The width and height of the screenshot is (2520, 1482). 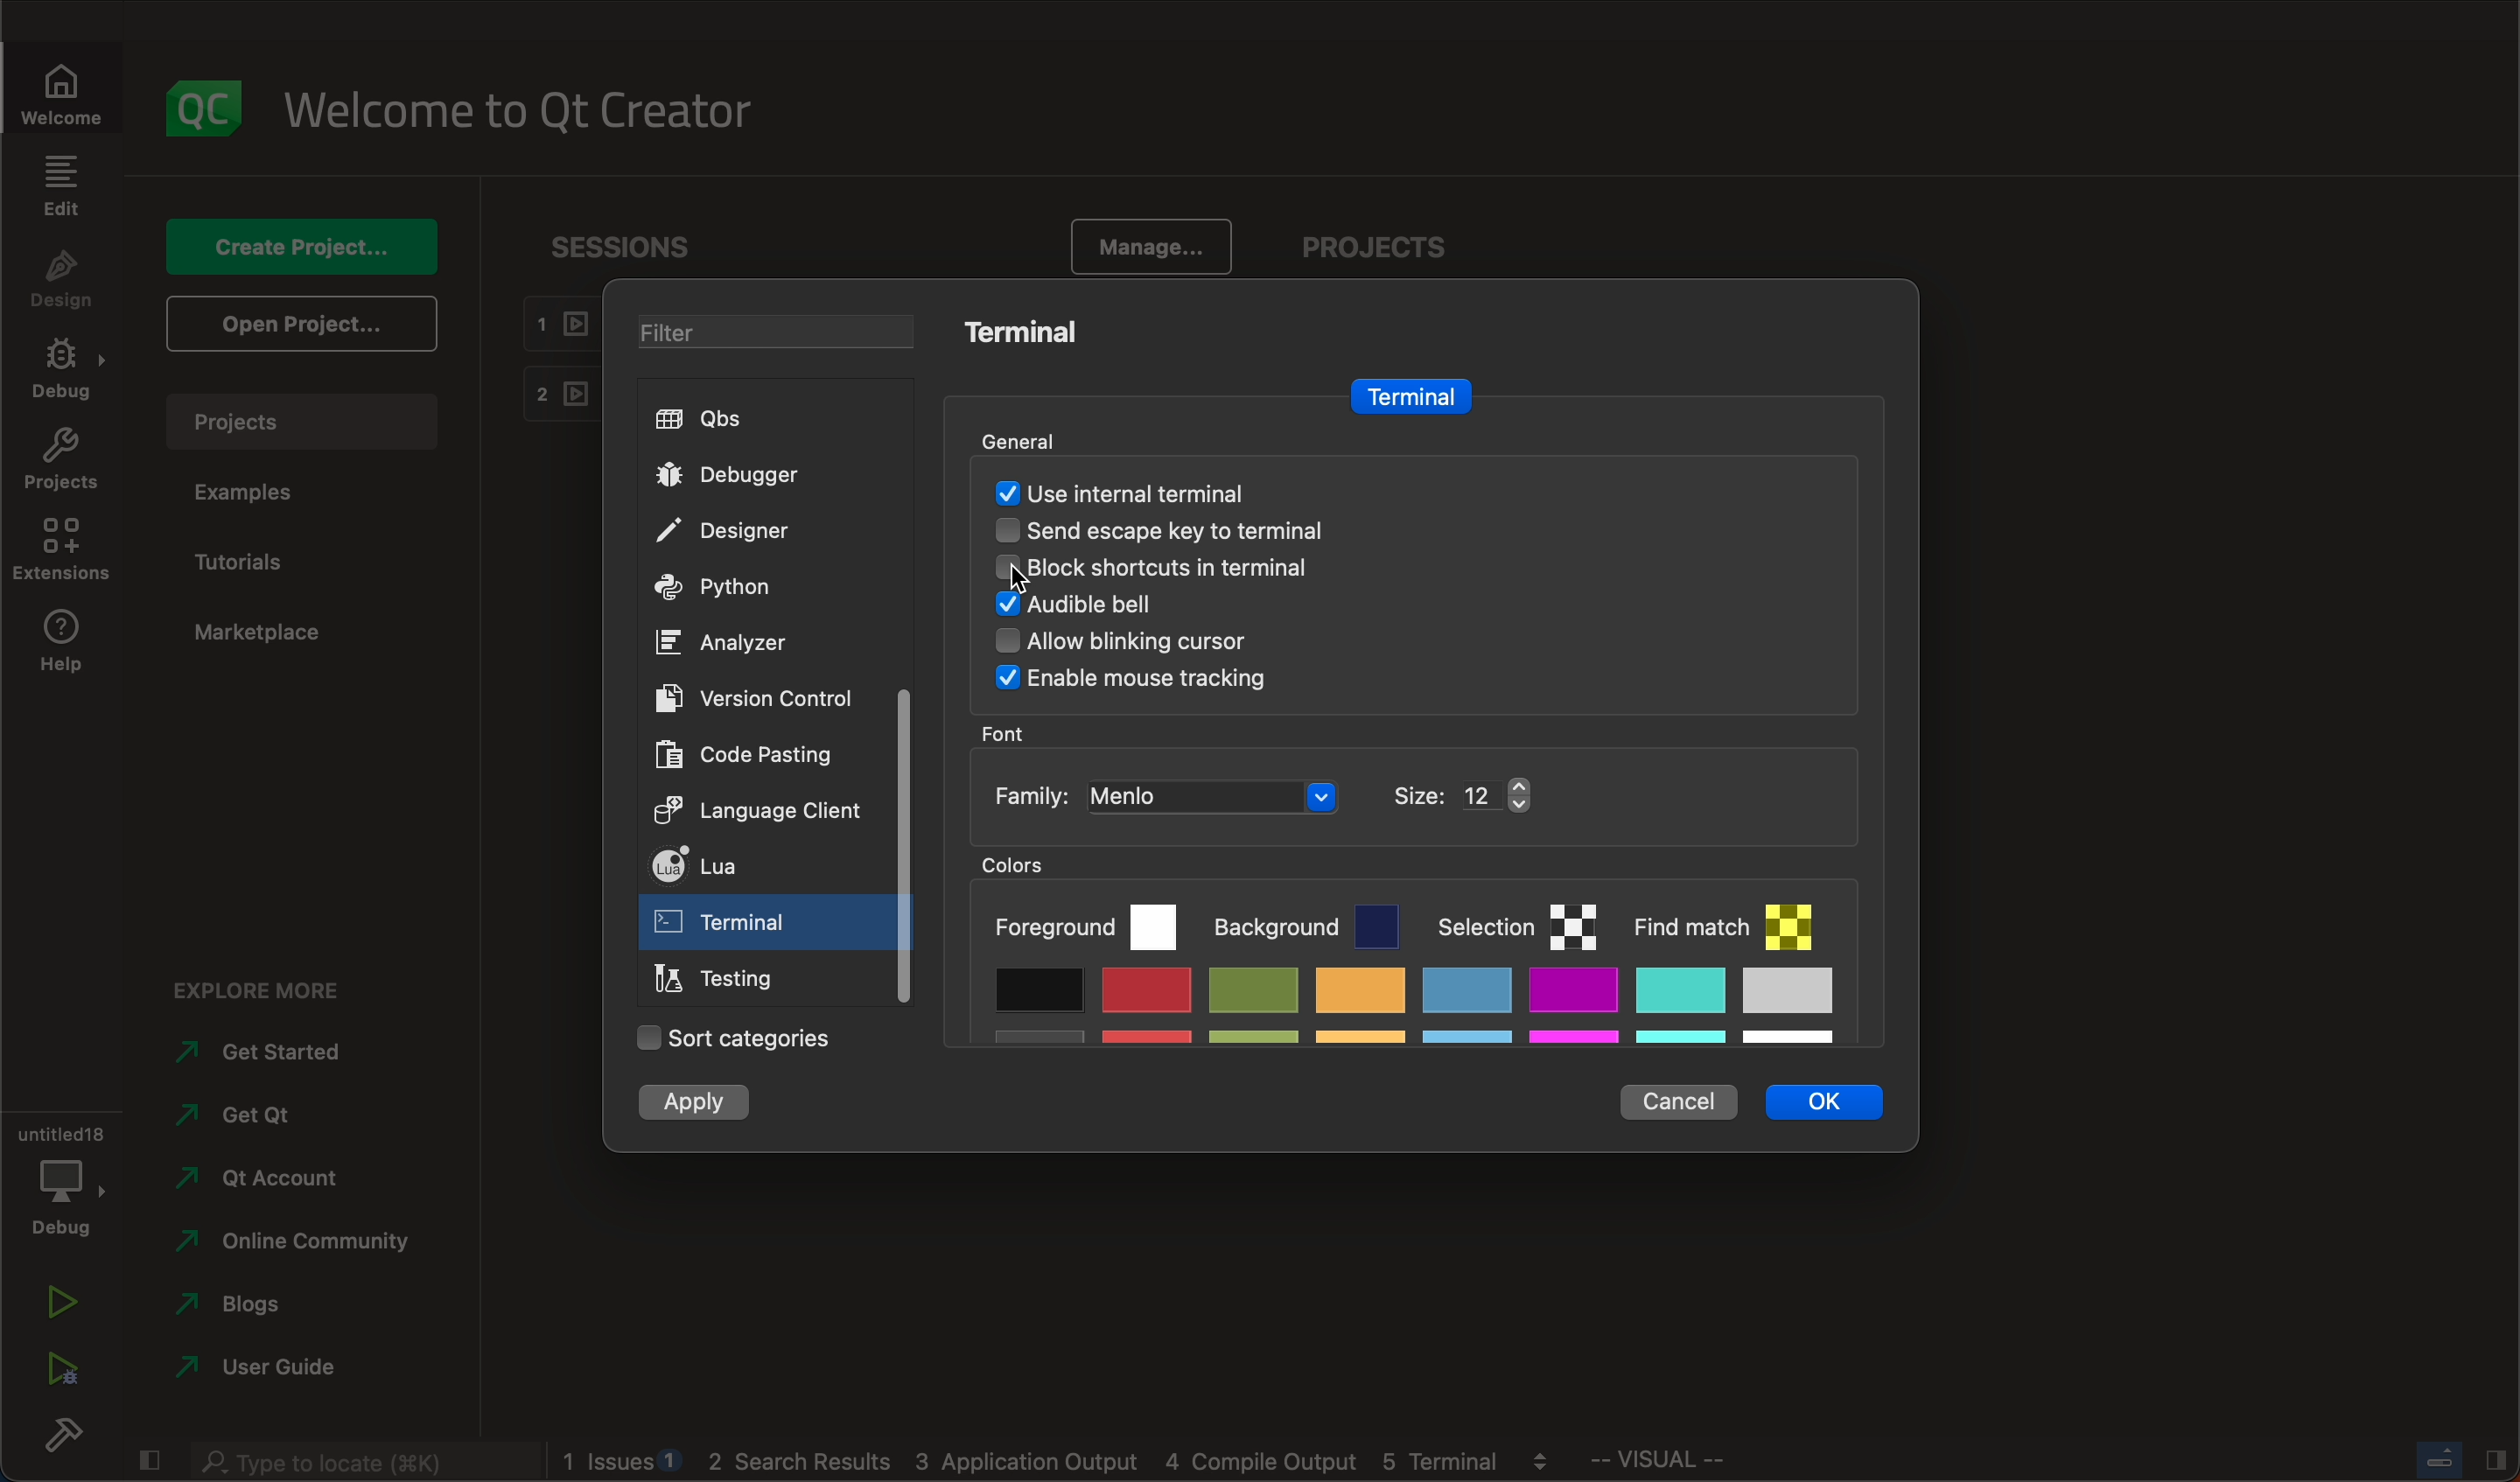 I want to click on started, so click(x=275, y=1053).